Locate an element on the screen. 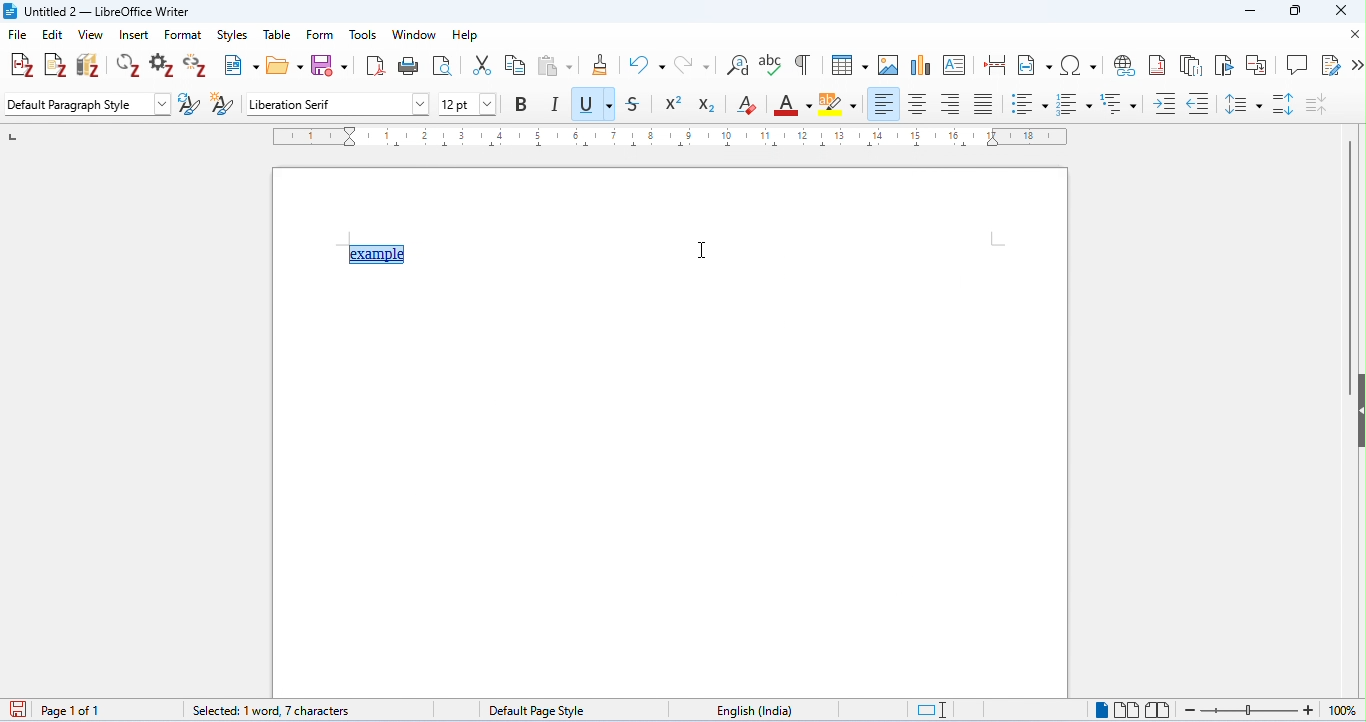  toggle formatting marks is located at coordinates (803, 64).